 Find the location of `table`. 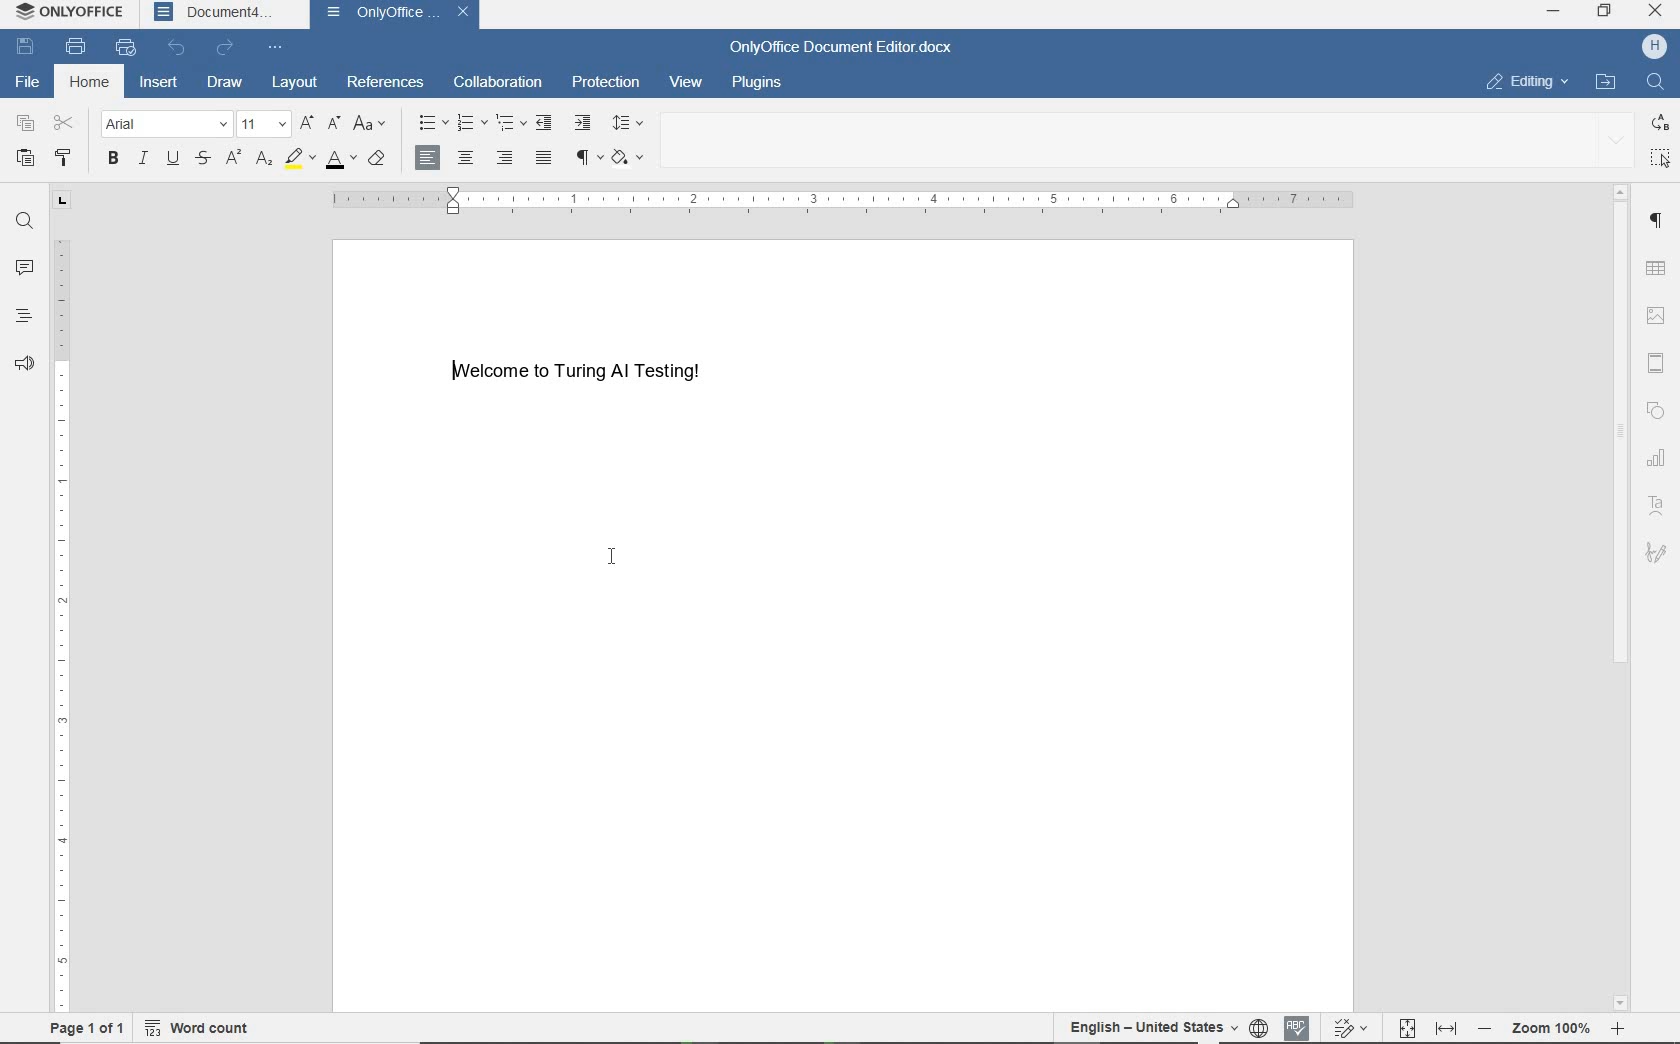

table is located at coordinates (1656, 270).